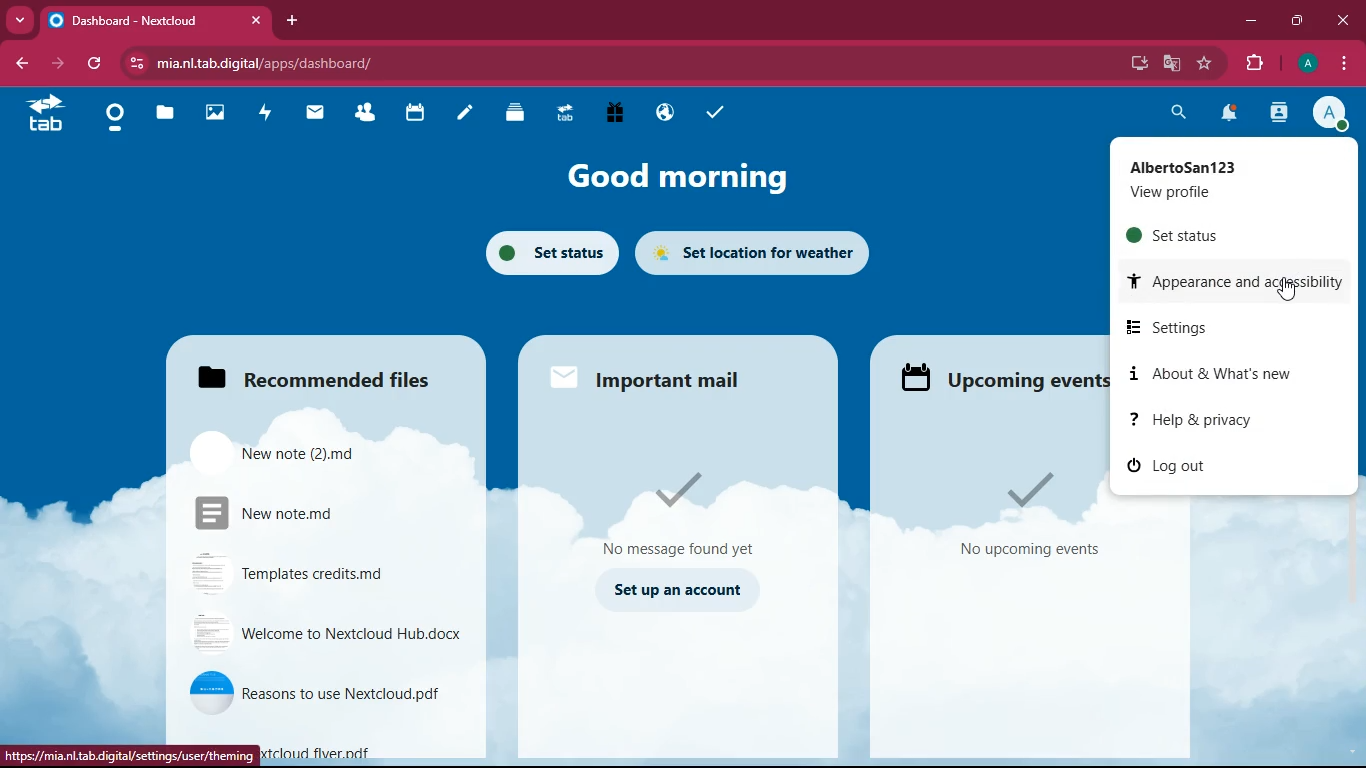  I want to click on events, so click(996, 374).